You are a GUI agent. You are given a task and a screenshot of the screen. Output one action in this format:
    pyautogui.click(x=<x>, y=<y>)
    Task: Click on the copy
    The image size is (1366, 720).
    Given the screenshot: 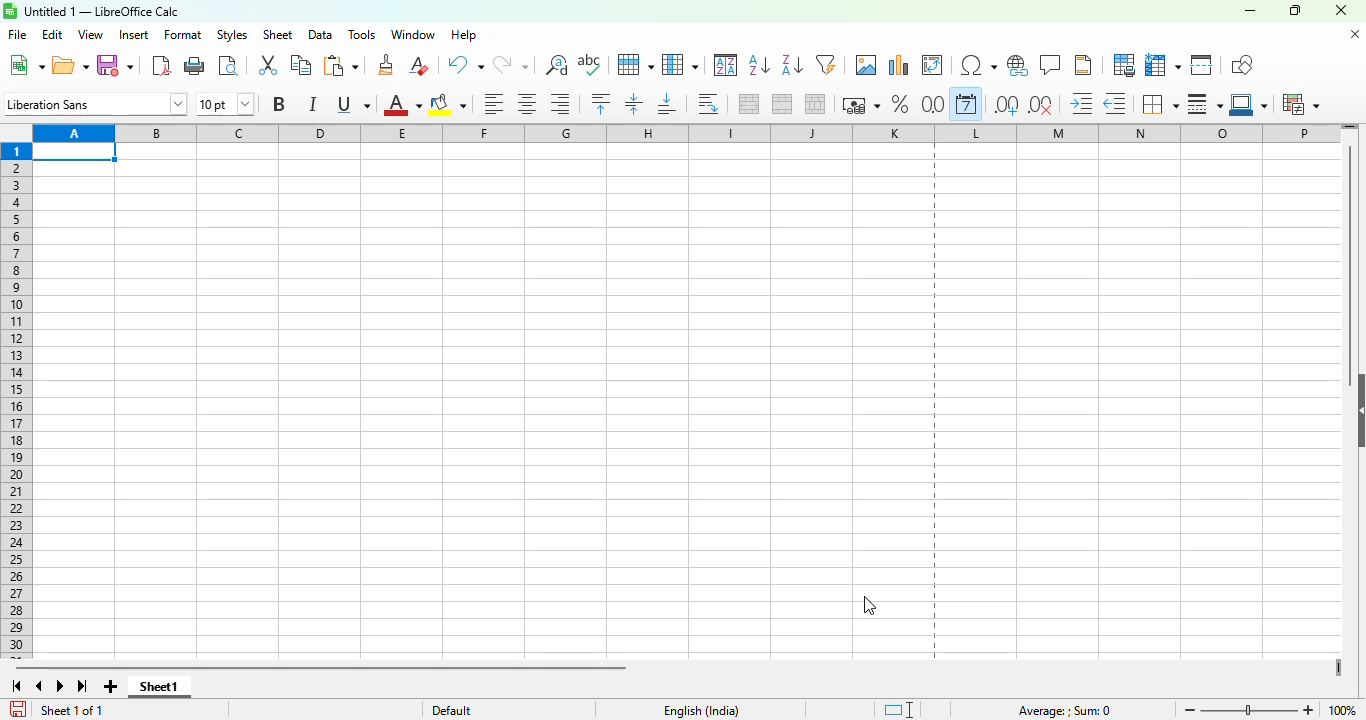 What is the action you would take?
    pyautogui.click(x=301, y=64)
    